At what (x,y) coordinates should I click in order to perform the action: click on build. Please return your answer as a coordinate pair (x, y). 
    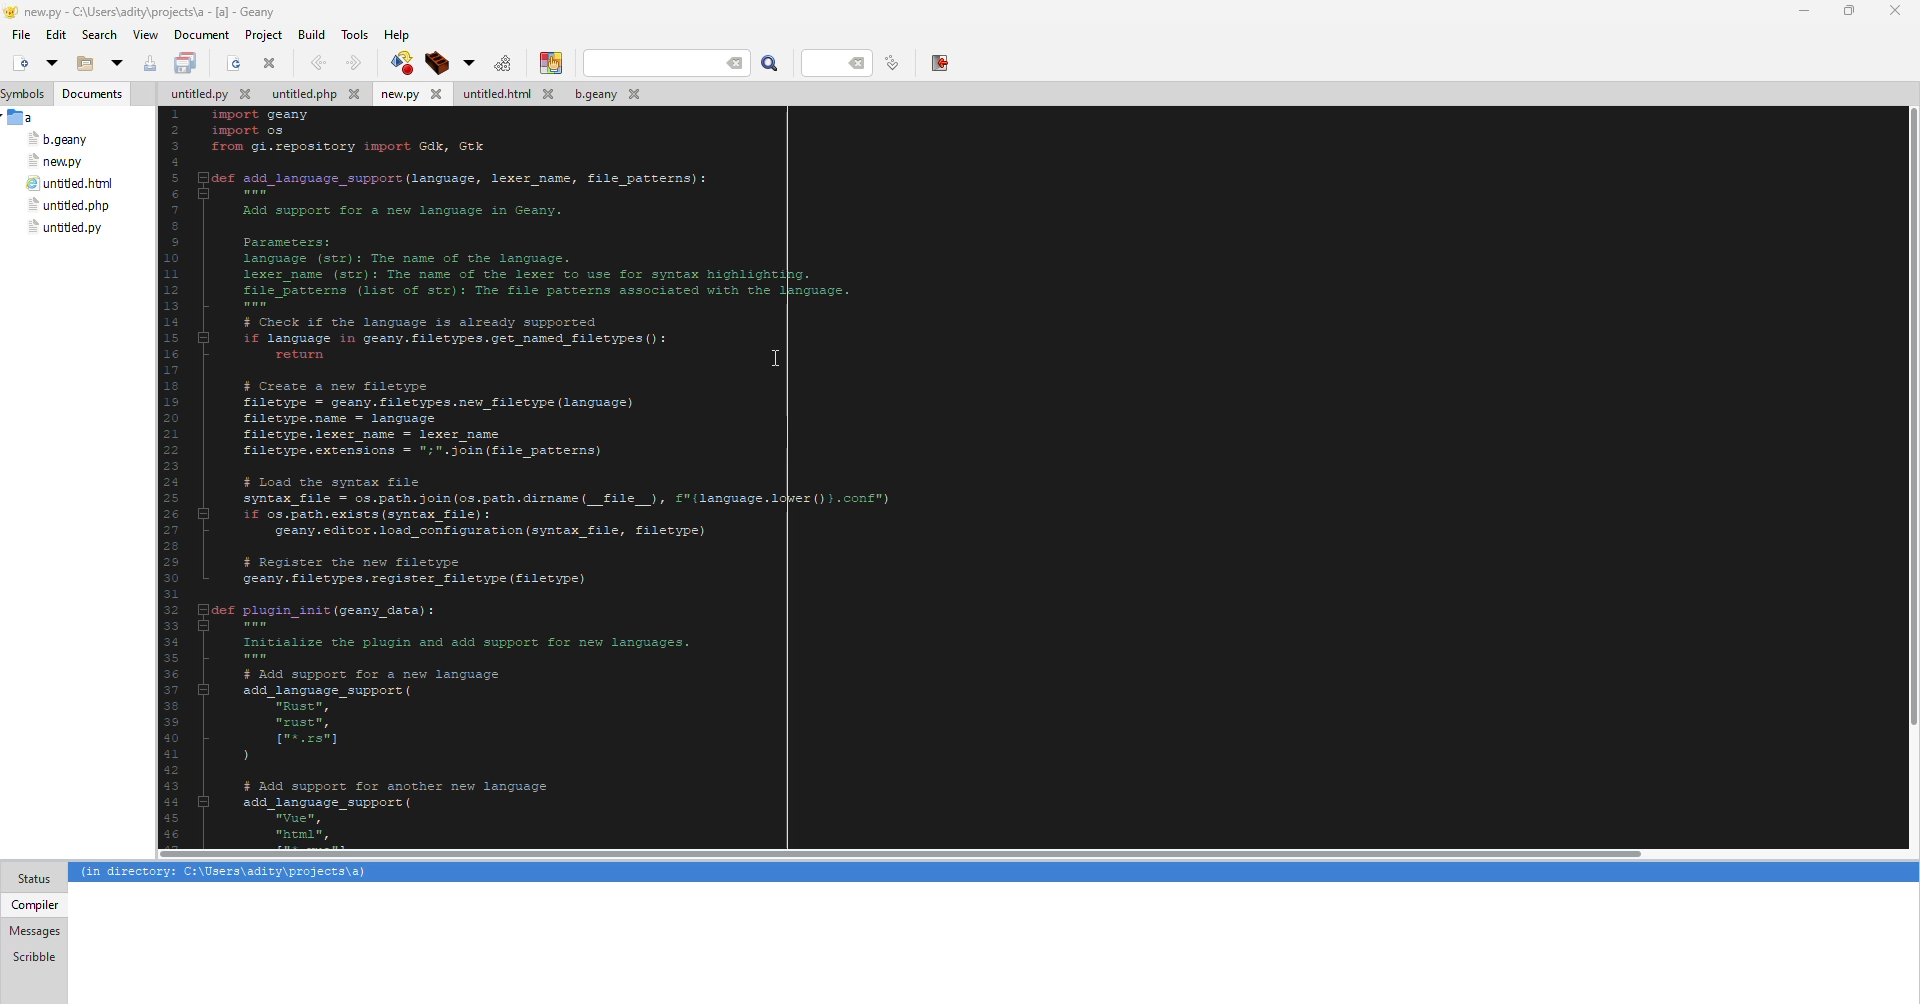
    Looking at the image, I should click on (311, 36).